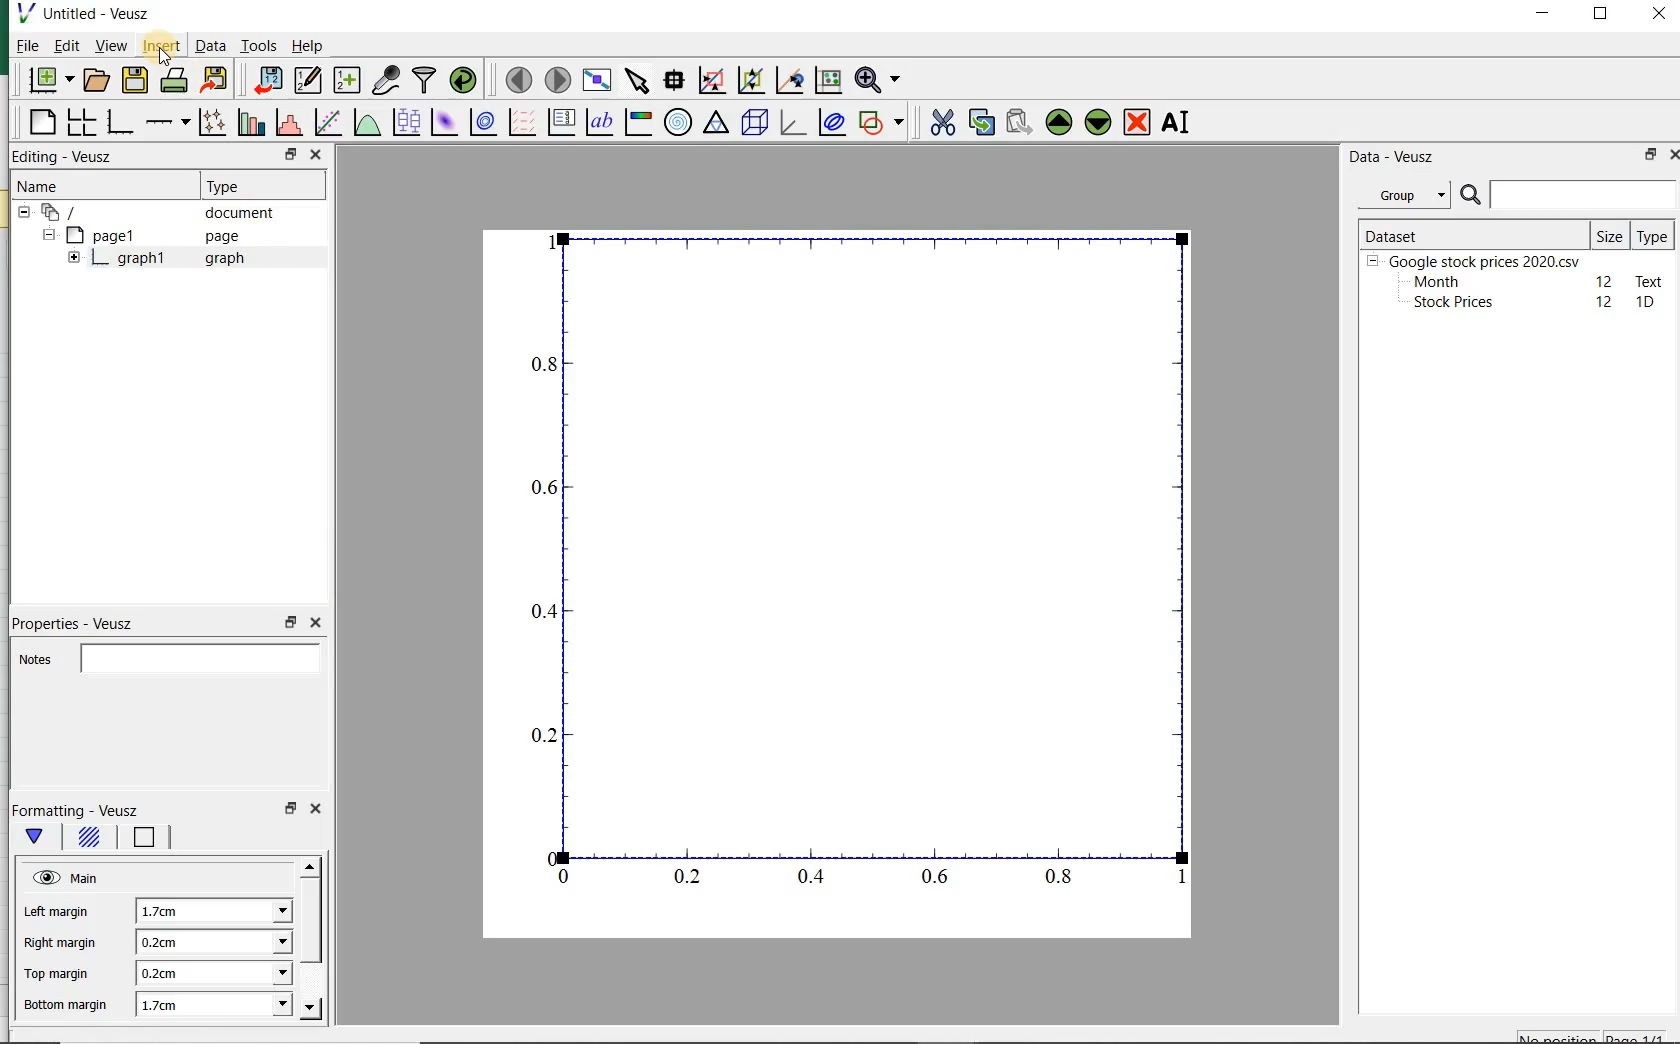 The image size is (1680, 1044). I want to click on Month, so click(1435, 282).